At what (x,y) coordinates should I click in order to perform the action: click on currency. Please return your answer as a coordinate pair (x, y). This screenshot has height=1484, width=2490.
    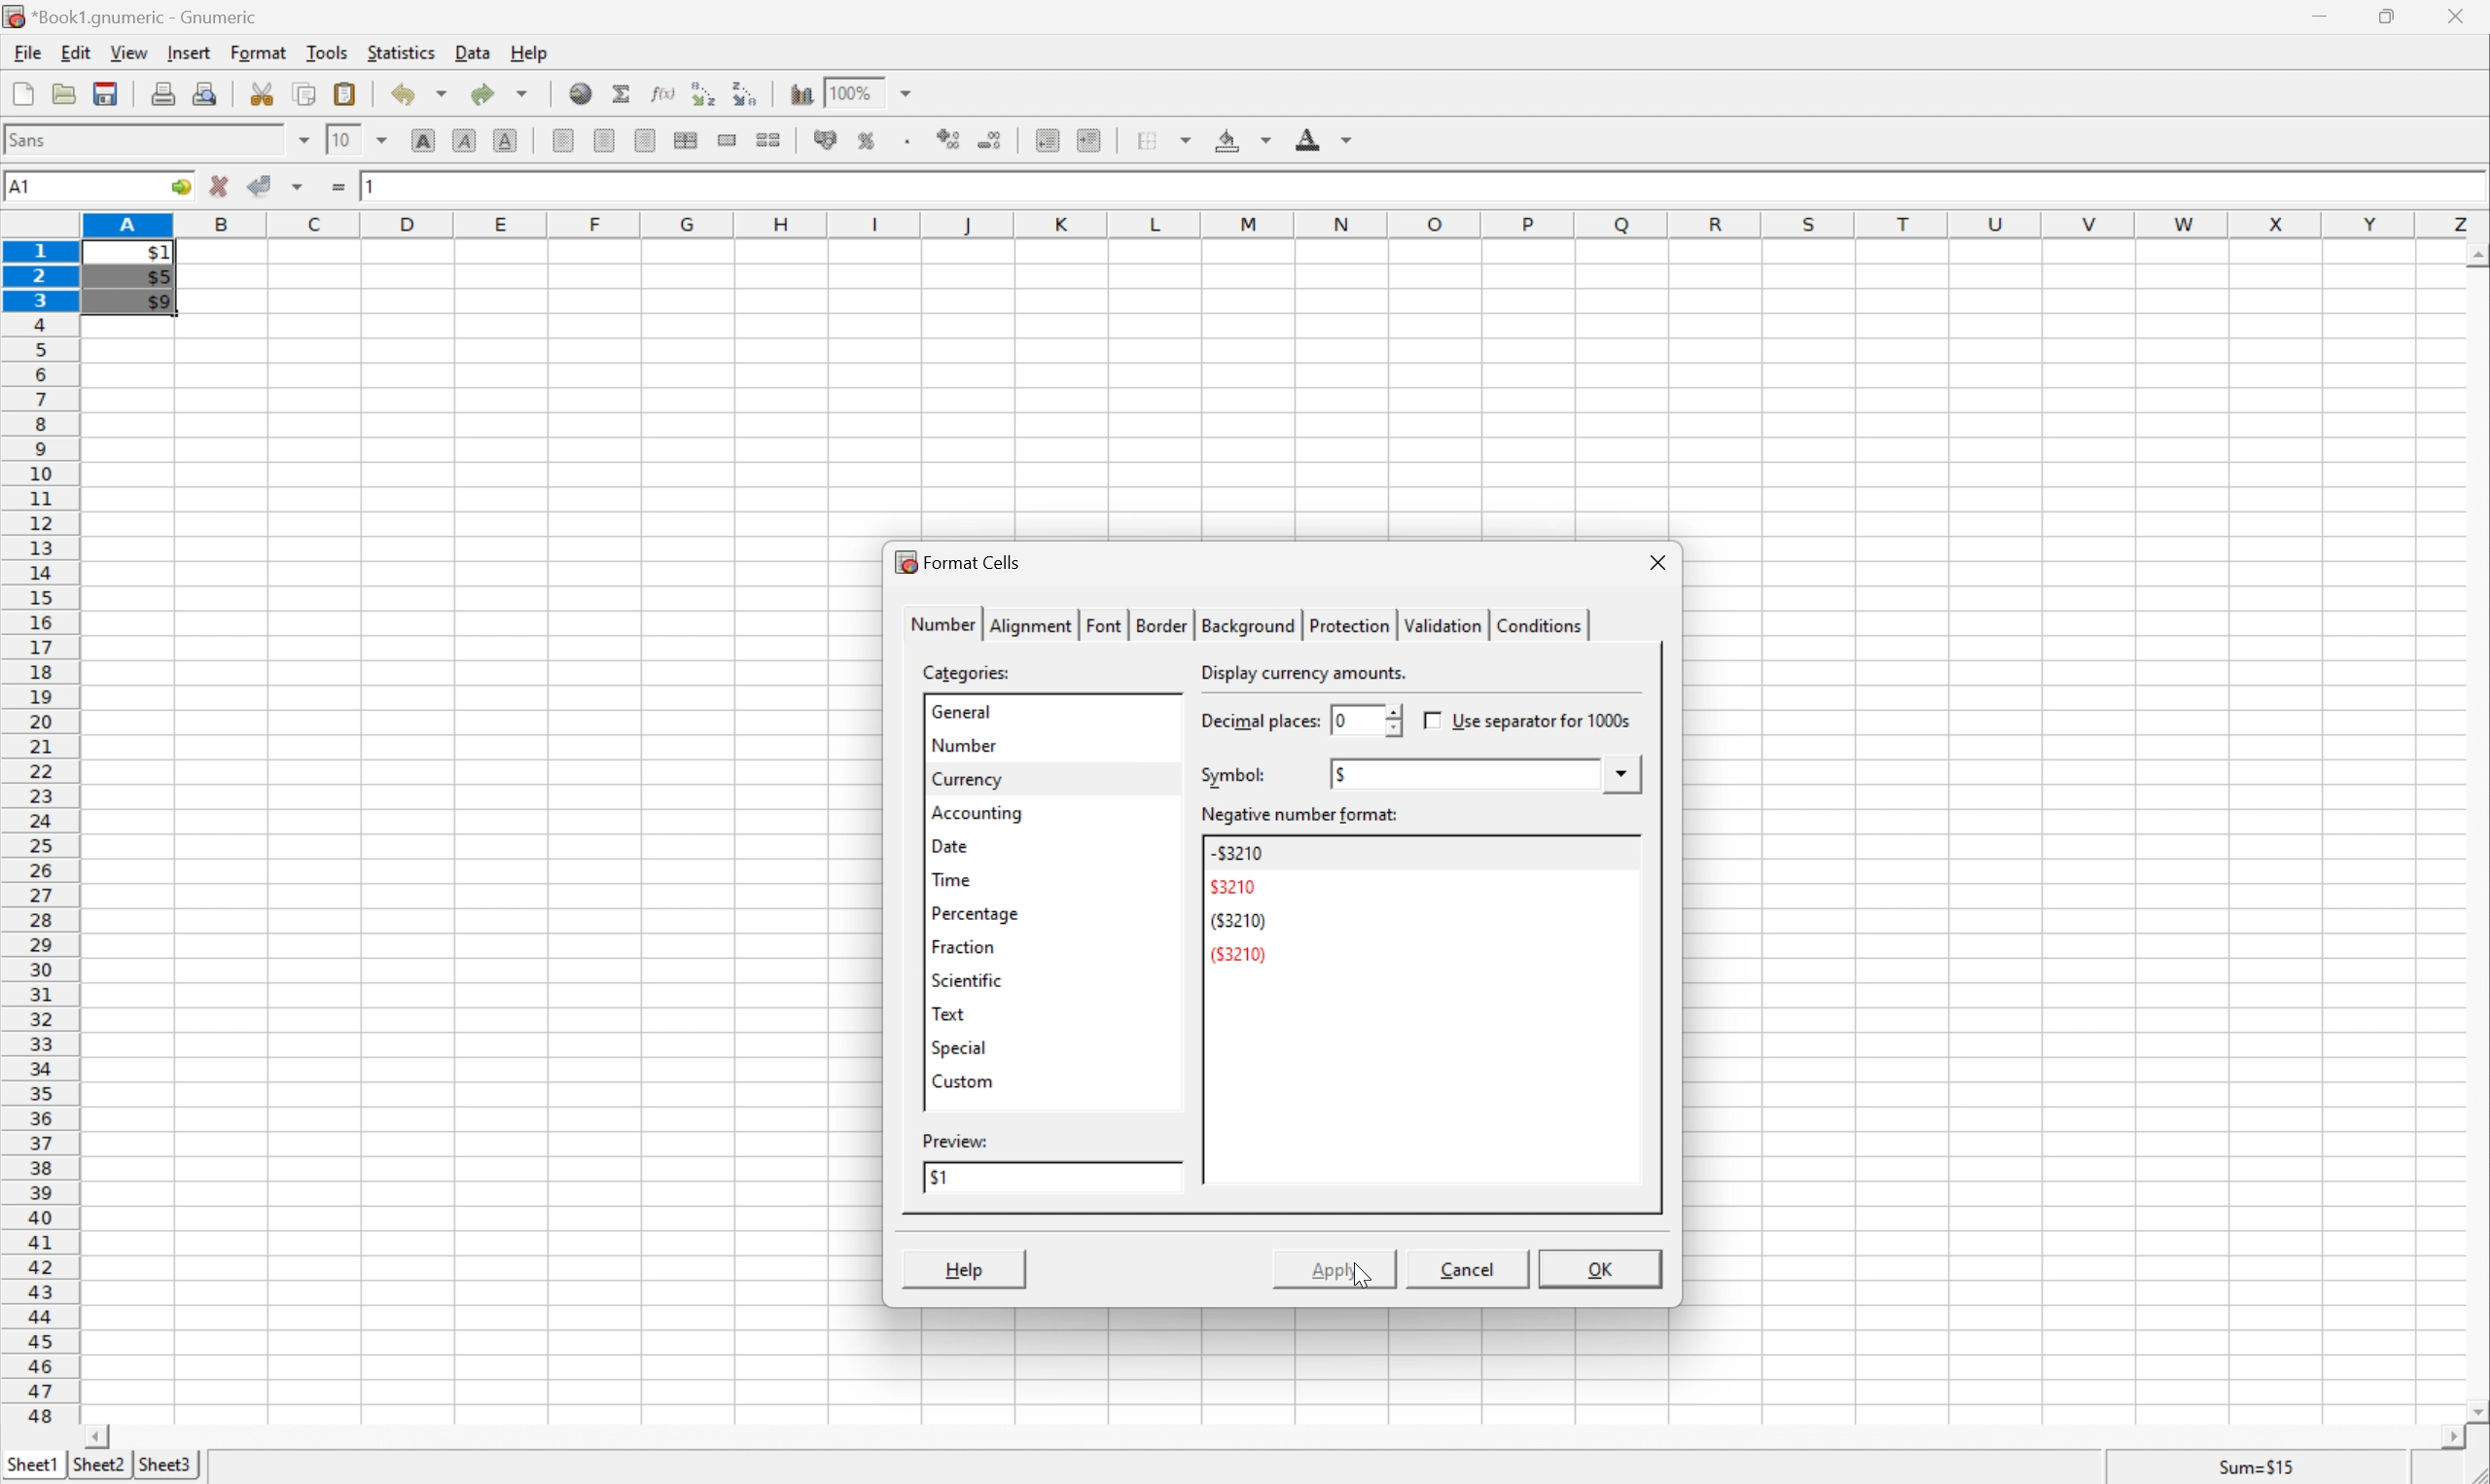
    Looking at the image, I should click on (965, 779).